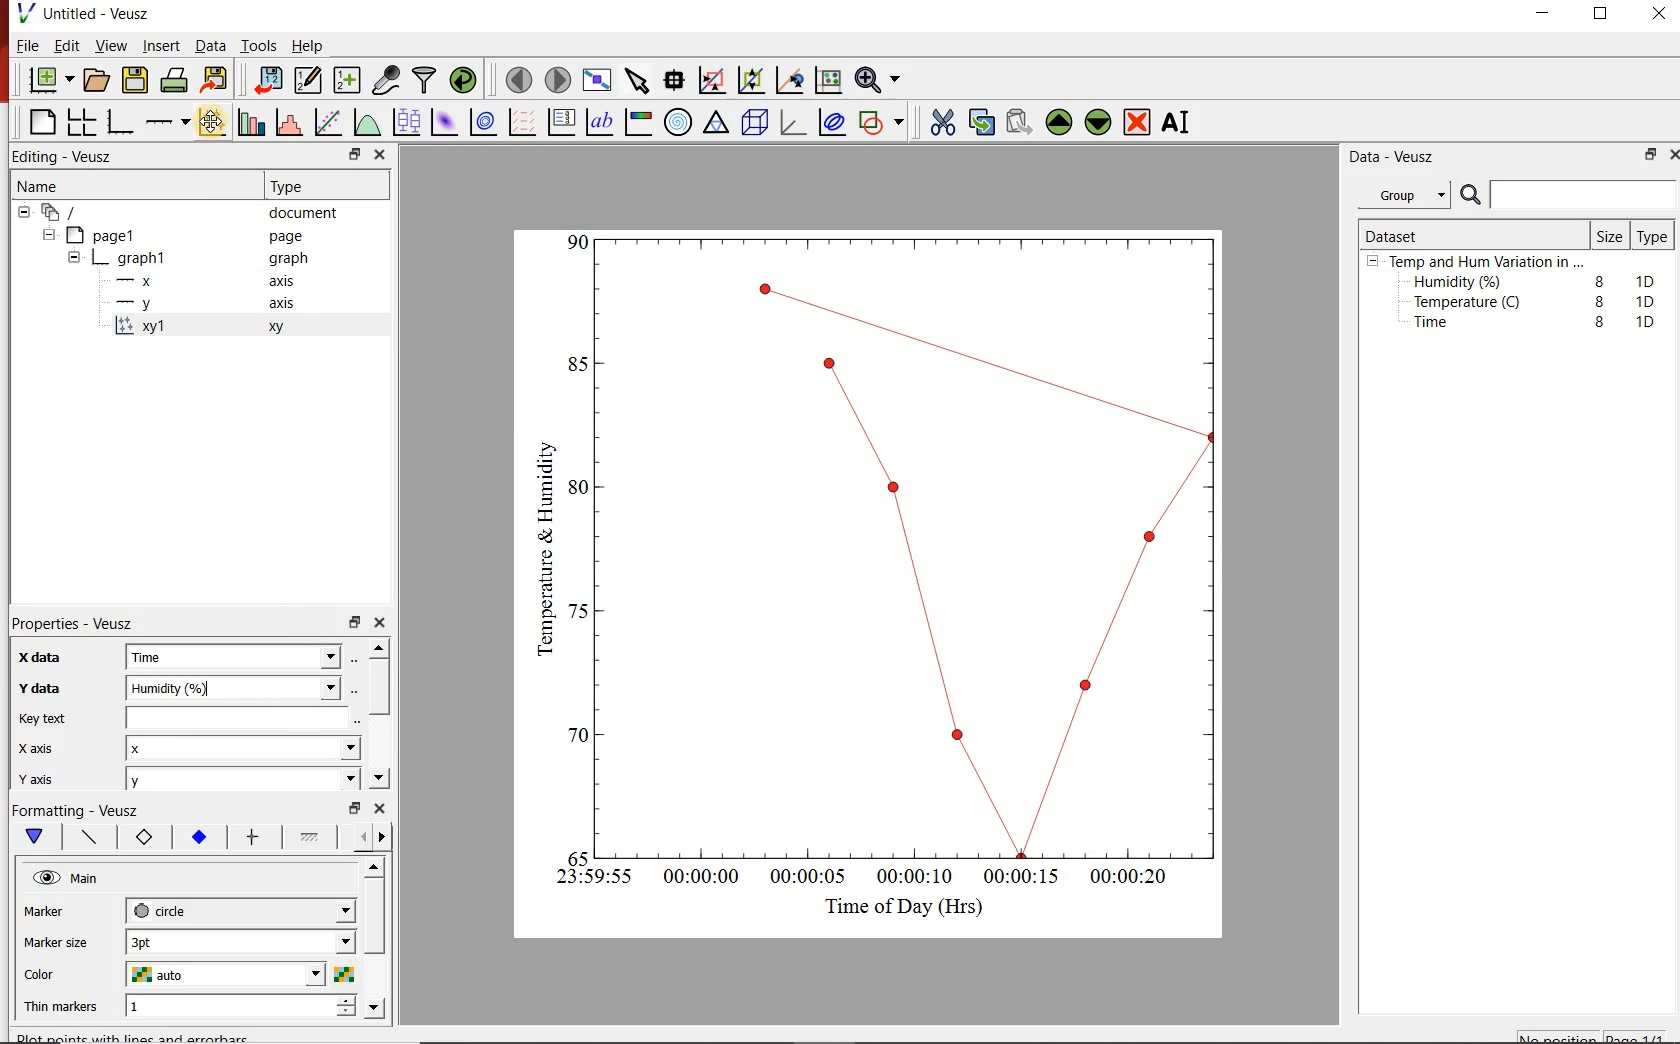 Image resolution: width=1680 pixels, height=1044 pixels. Describe the element at coordinates (122, 119) in the screenshot. I see `base graph` at that location.